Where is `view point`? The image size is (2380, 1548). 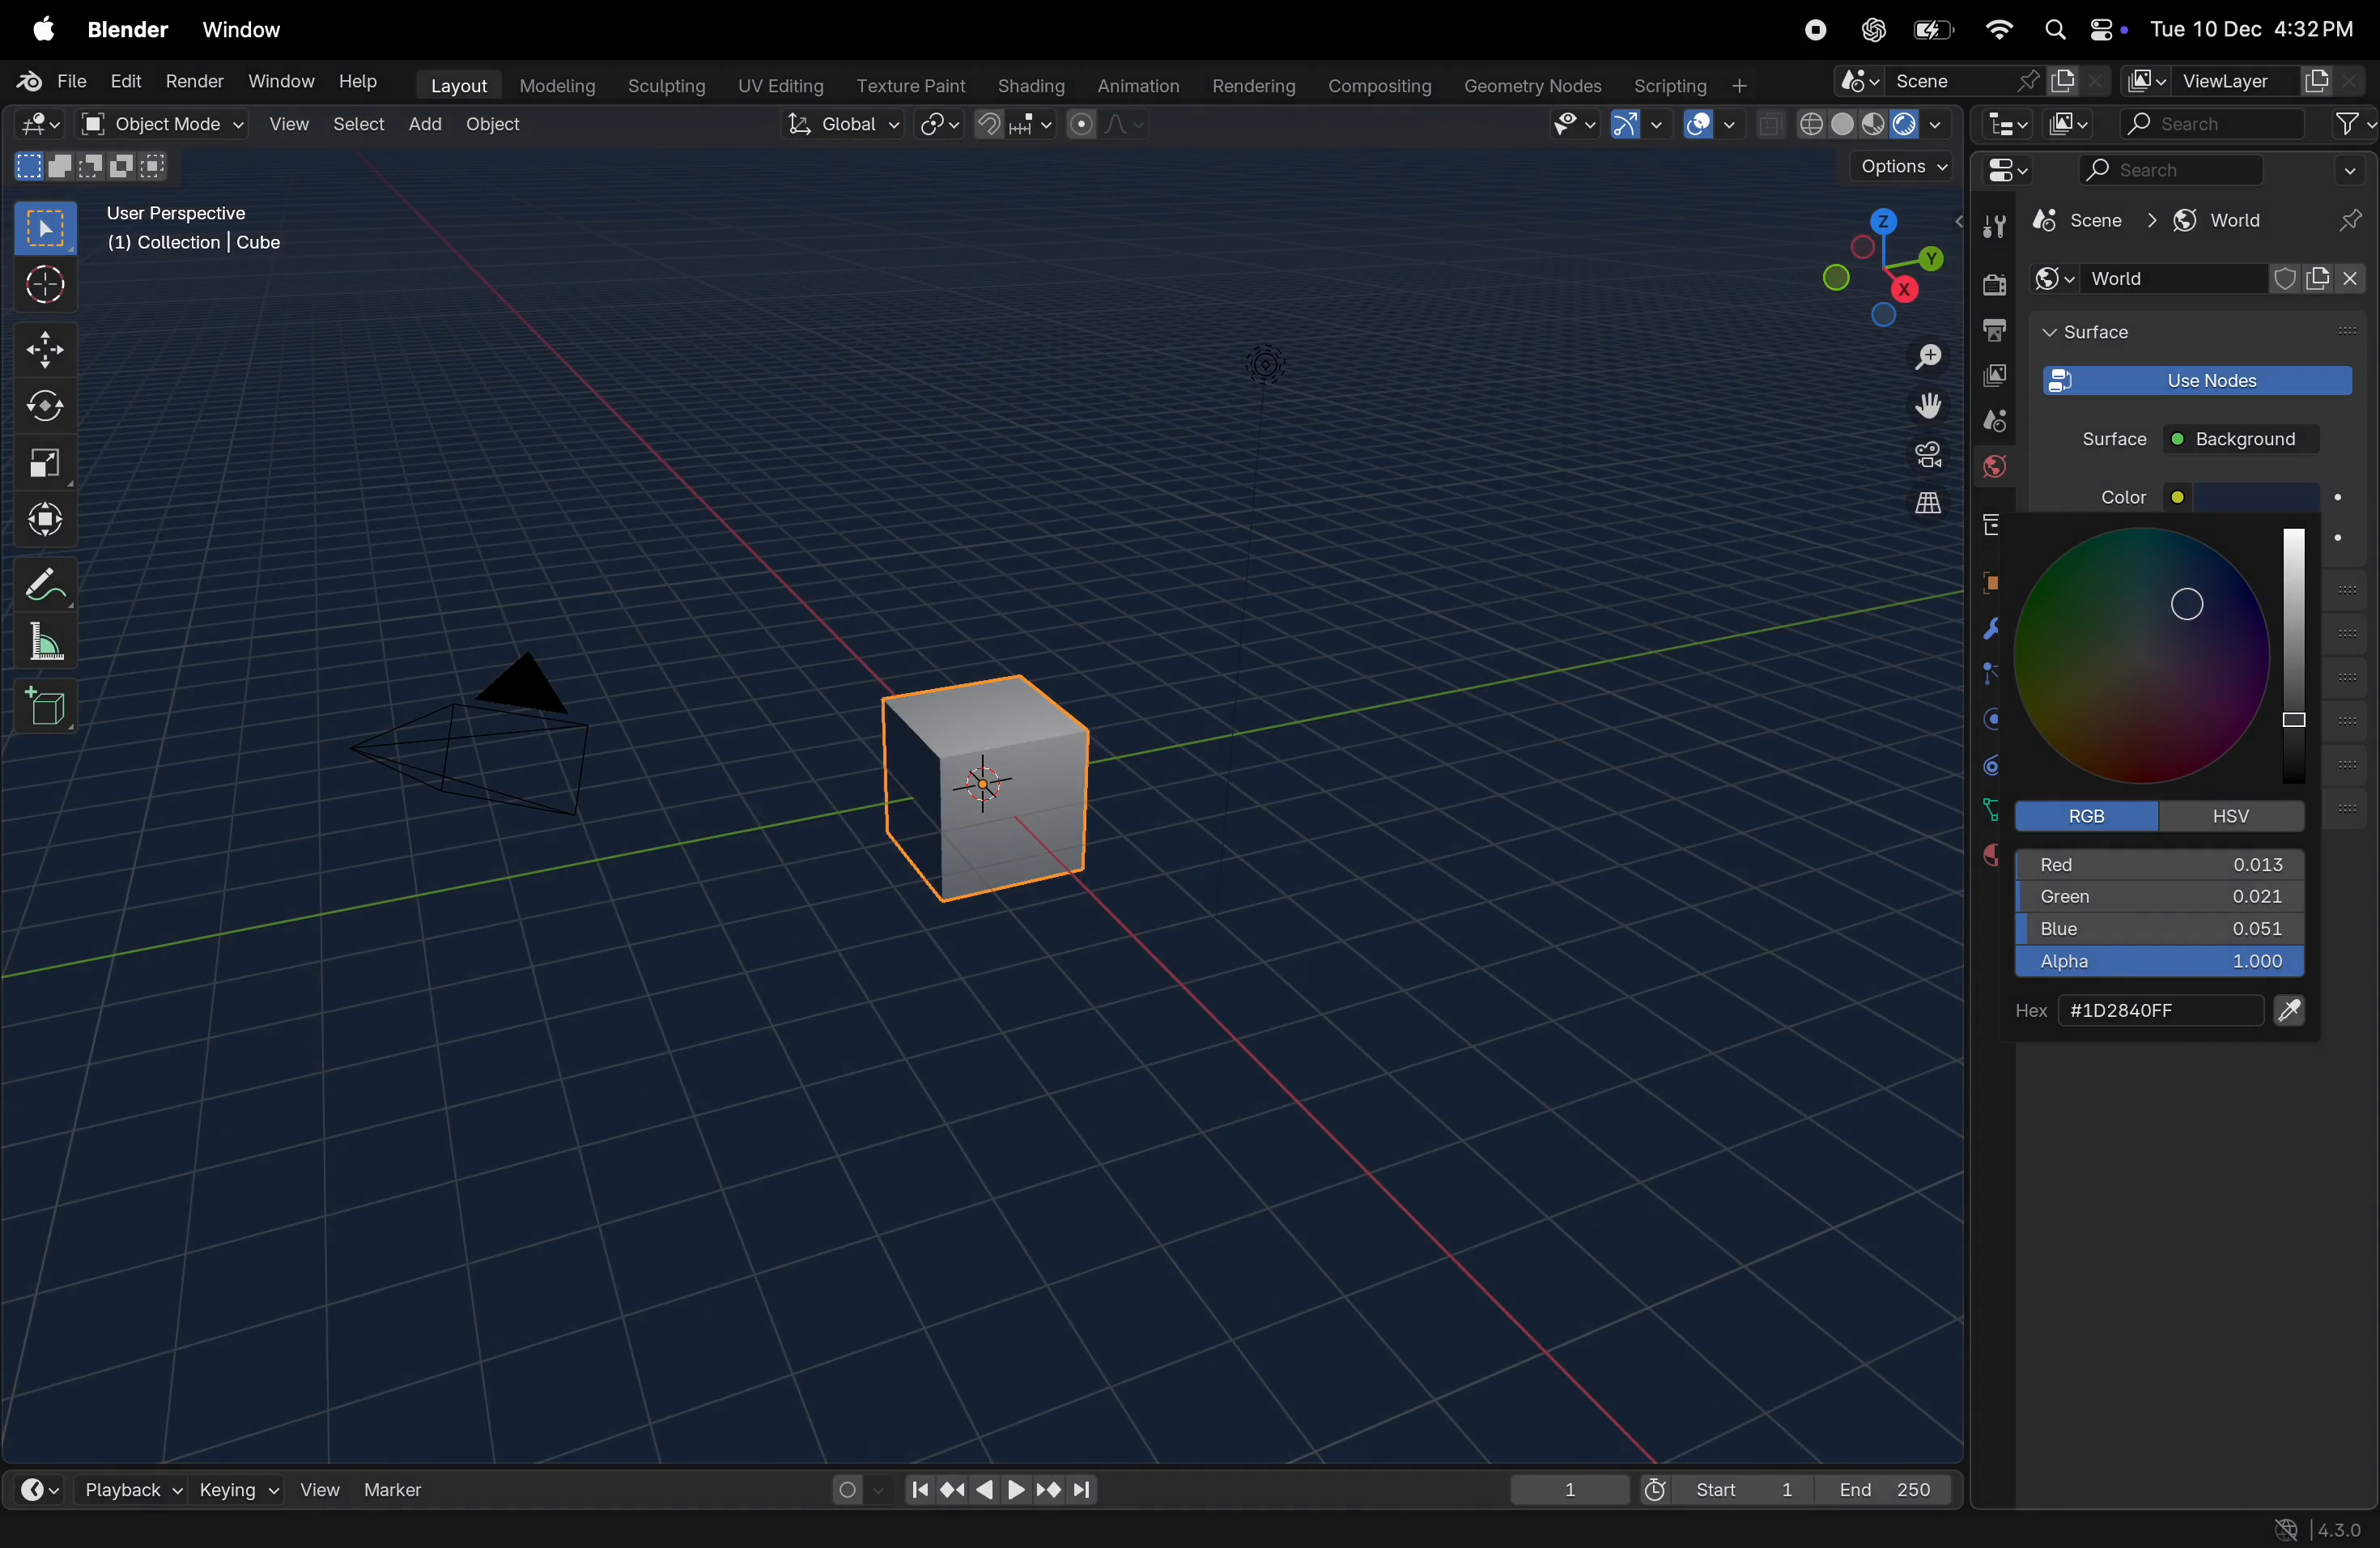
view point is located at coordinates (1879, 264).